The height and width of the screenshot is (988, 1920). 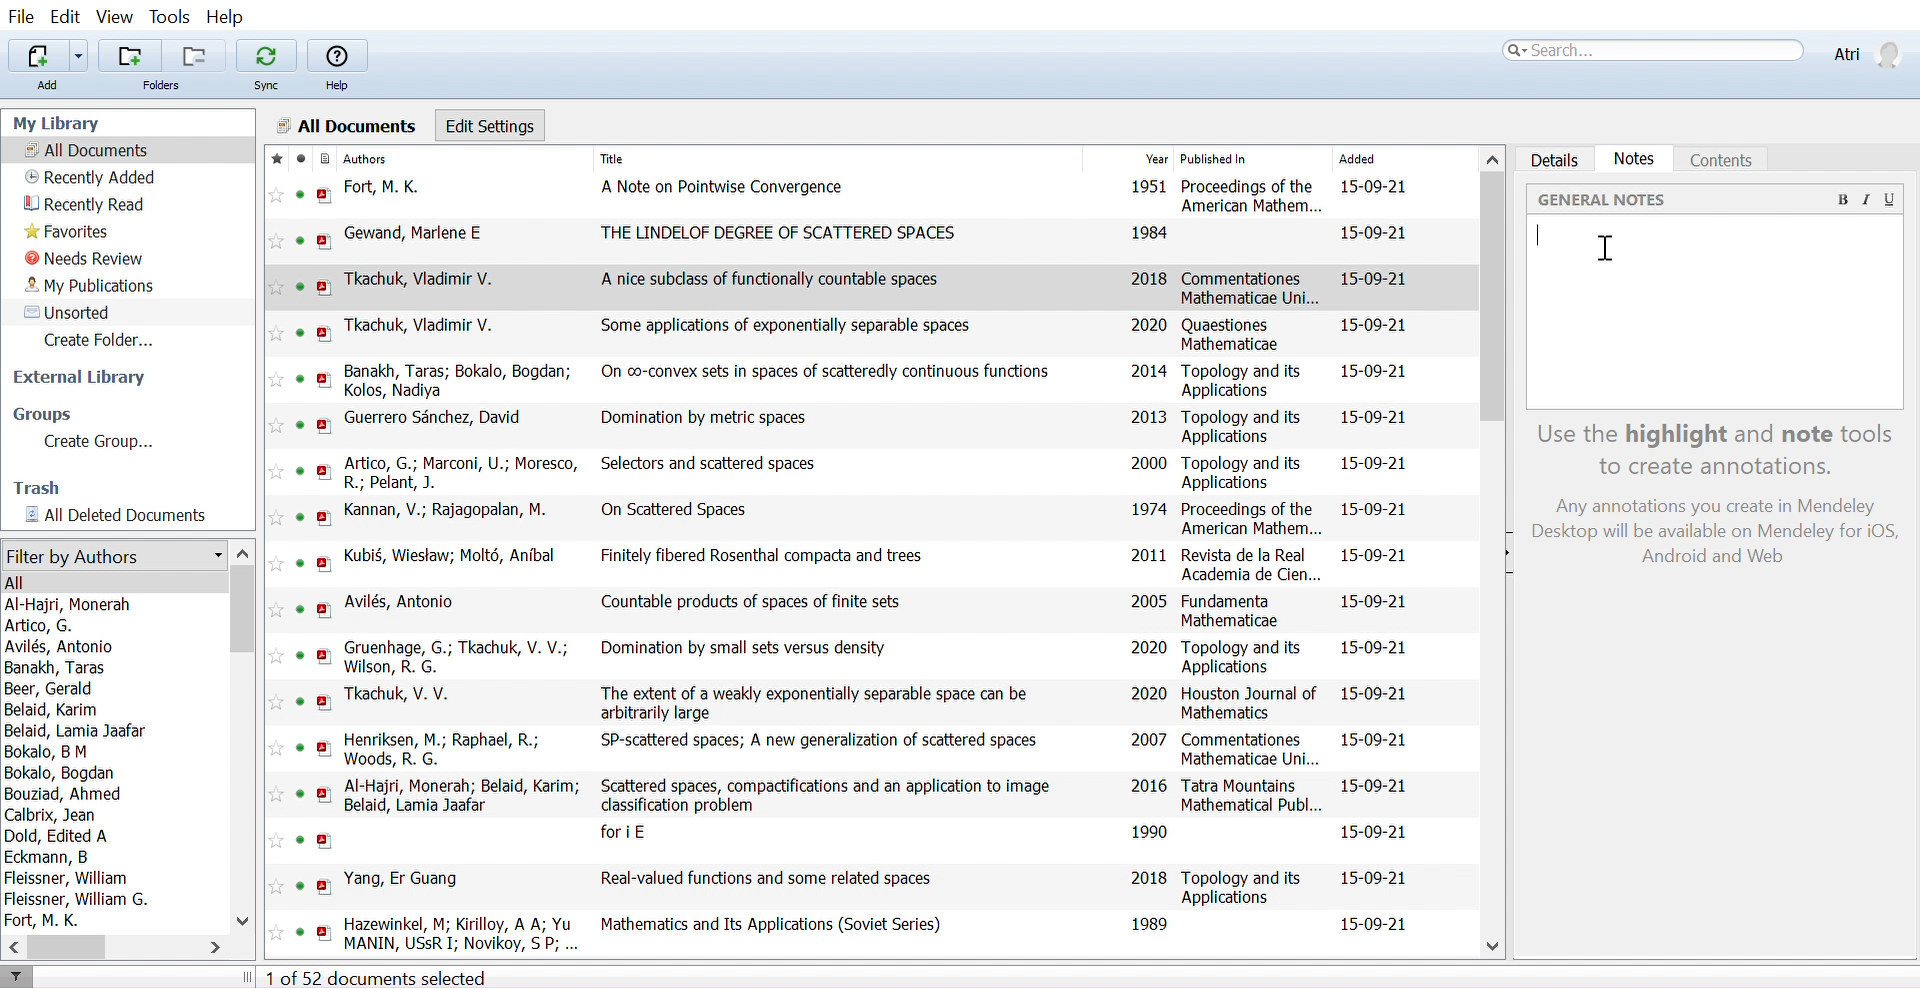 What do you see at coordinates (67, 947) in the screenshot?
I see `Horizontal scrollbar for filter by auhtors` at bounding box center [67, 947].